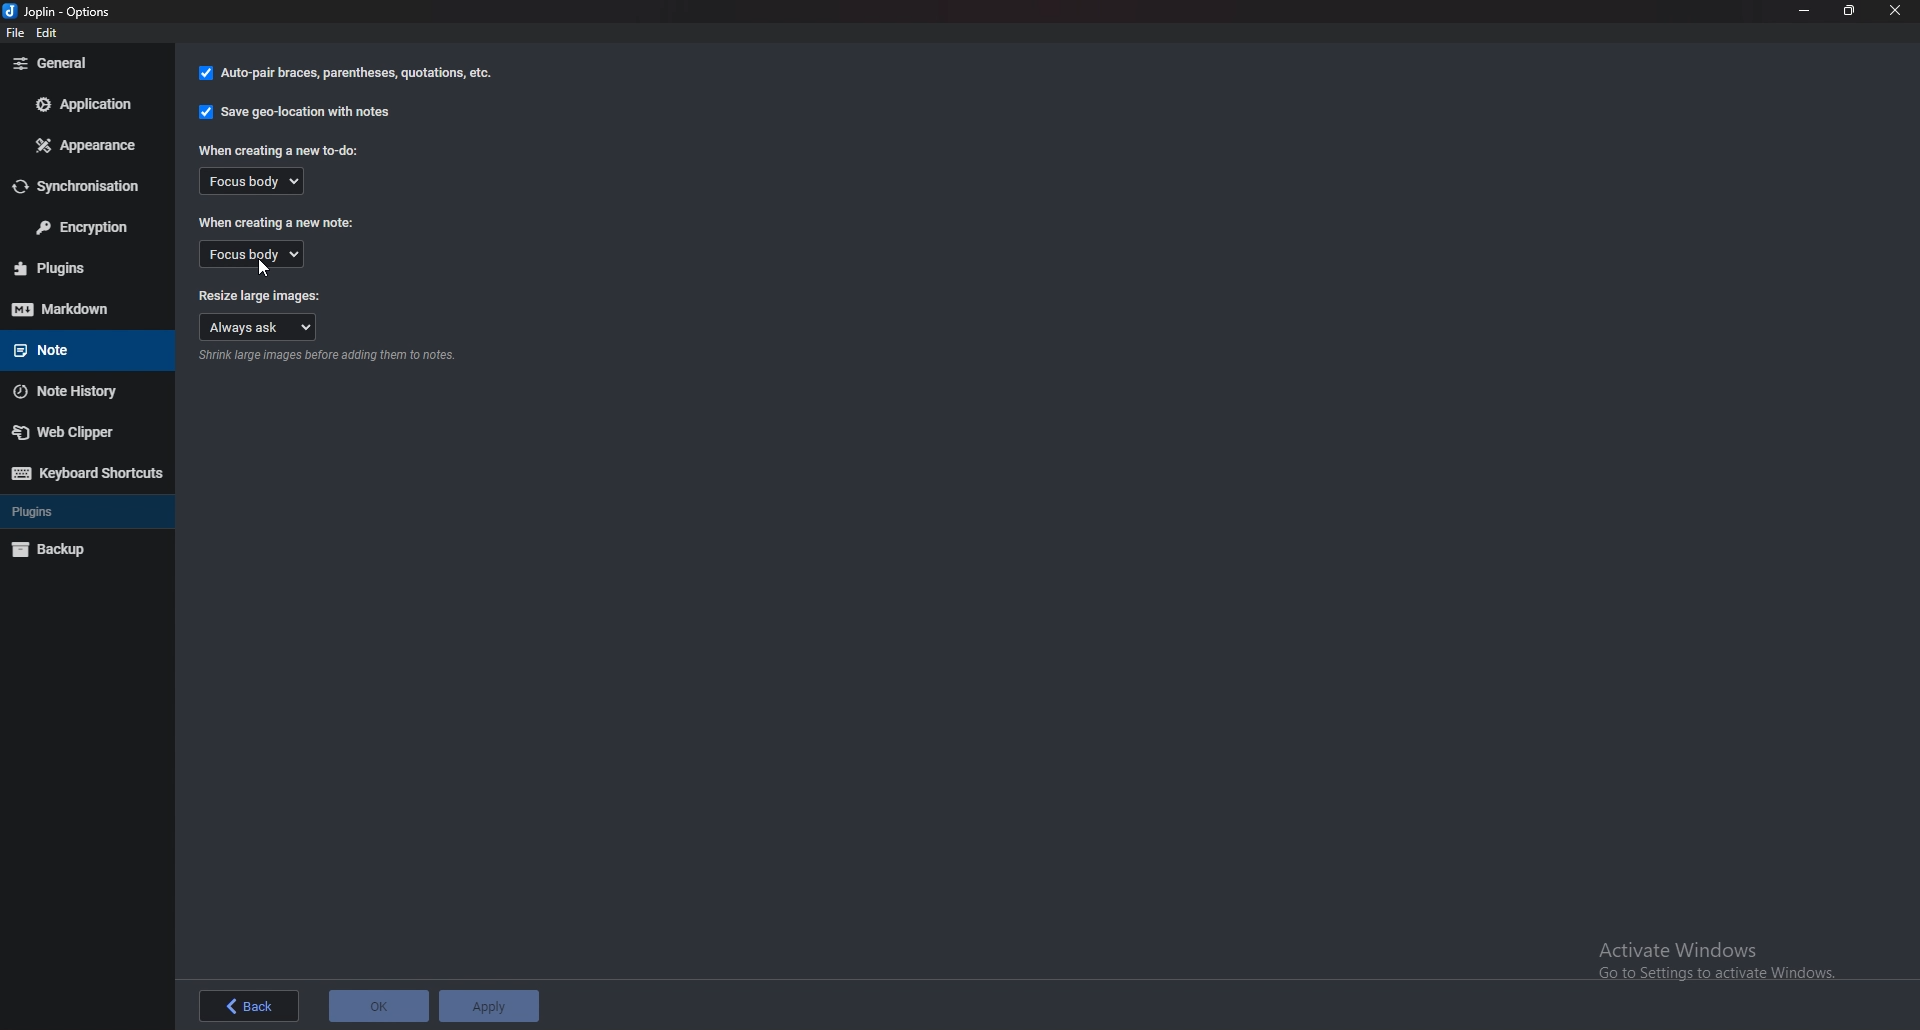  I want to click on Minimize, so click(1804, 11).